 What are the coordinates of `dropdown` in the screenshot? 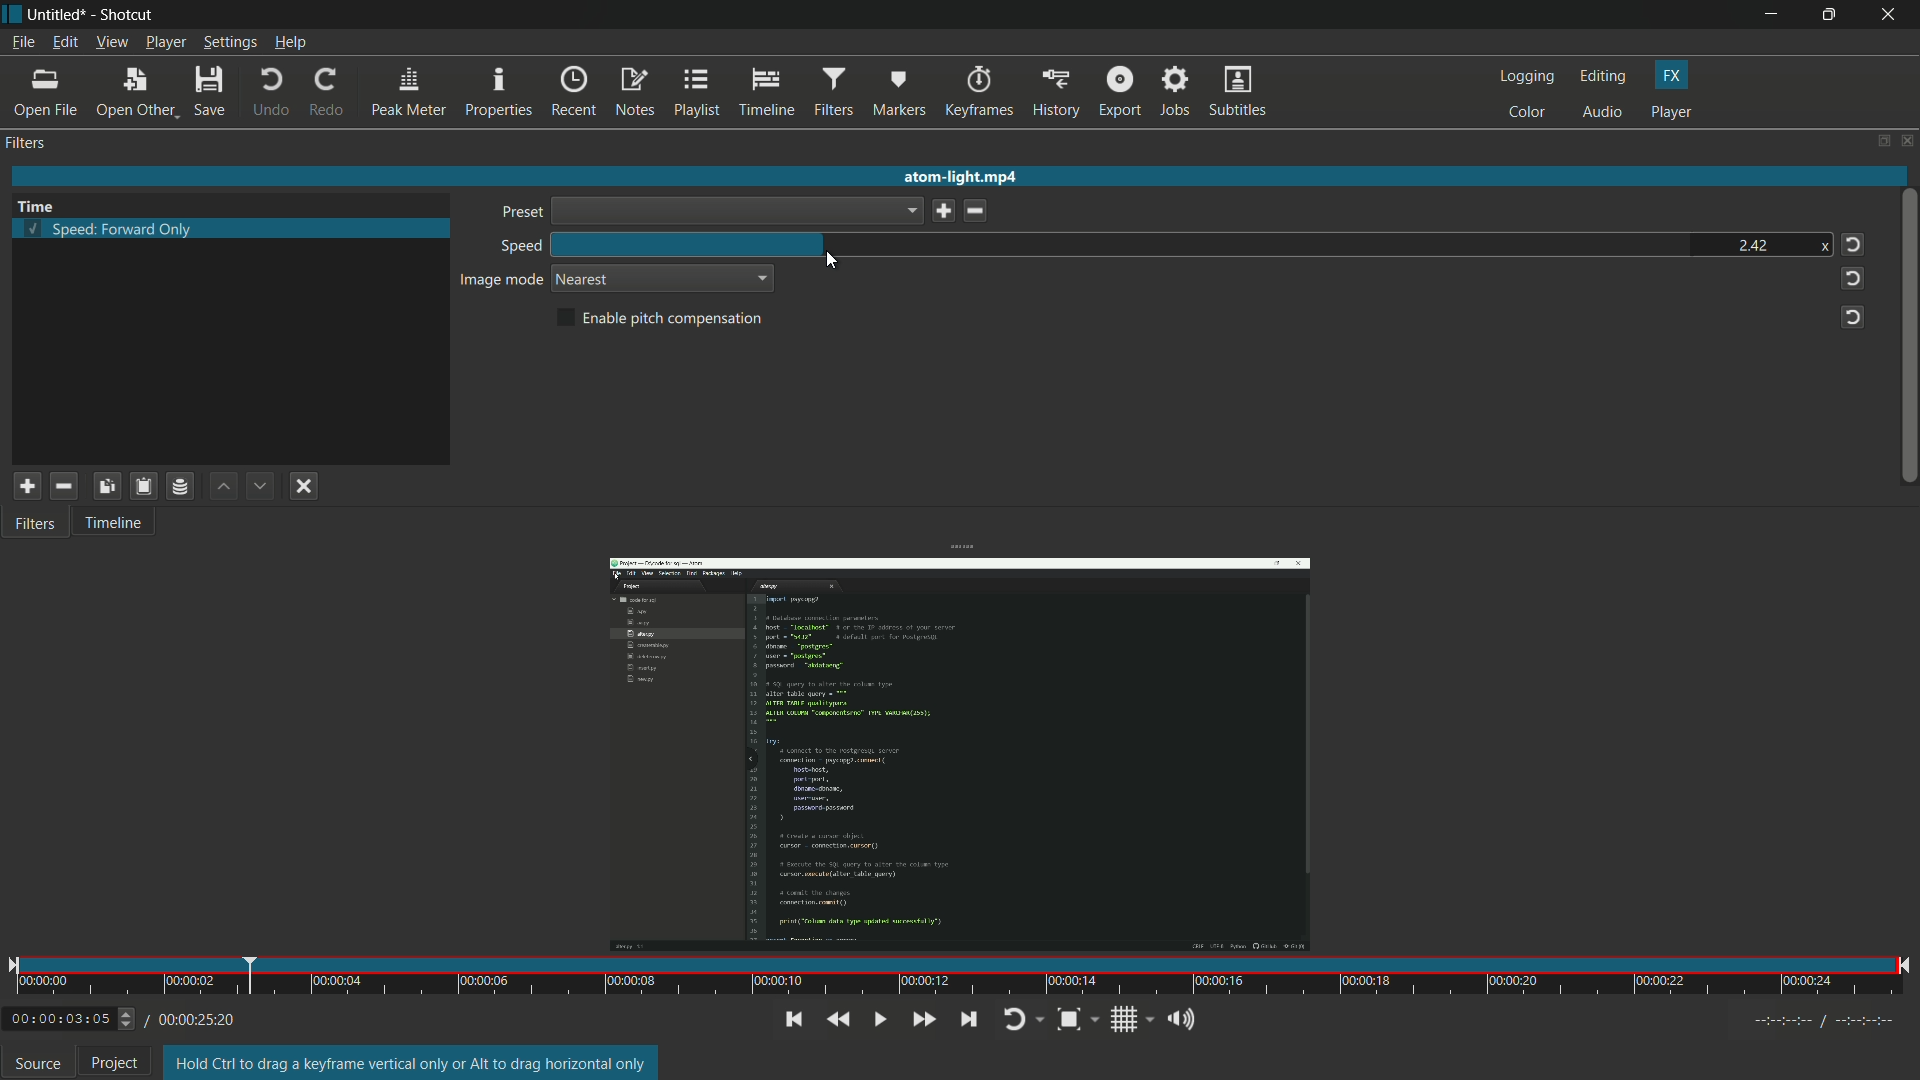 It's located at (737, 211).